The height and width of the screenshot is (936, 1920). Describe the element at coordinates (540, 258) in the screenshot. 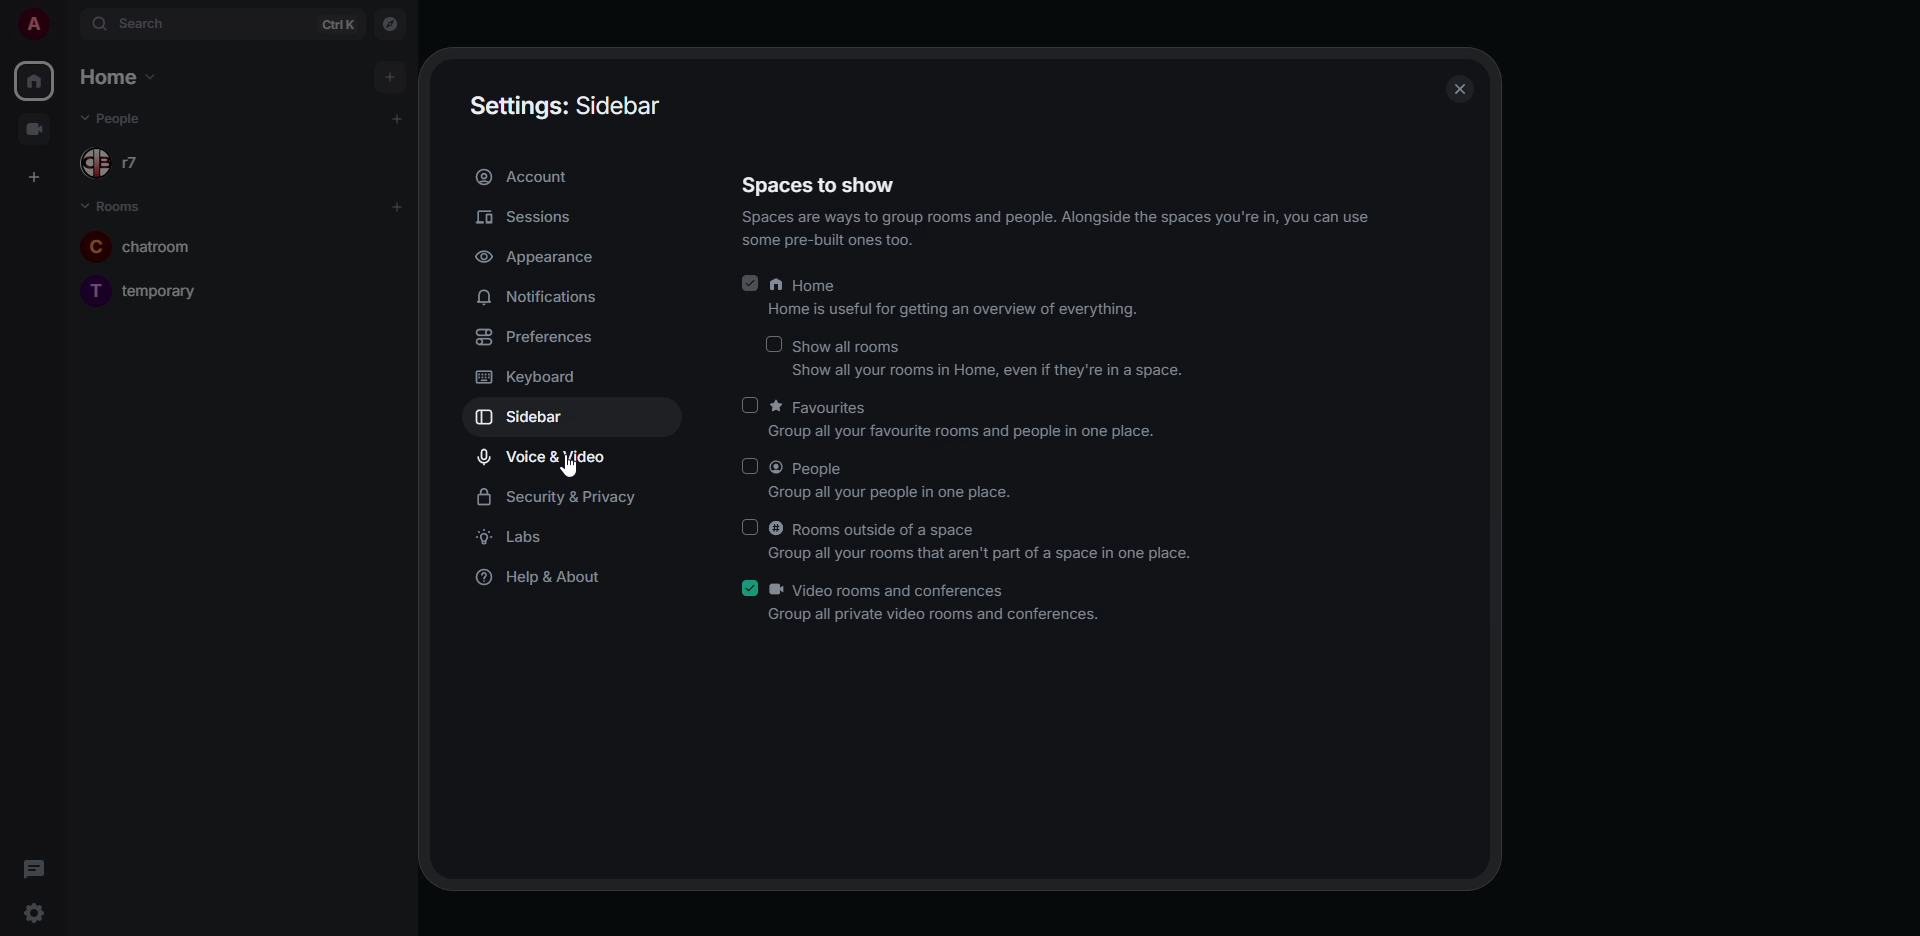

I see `appearance` at that location.